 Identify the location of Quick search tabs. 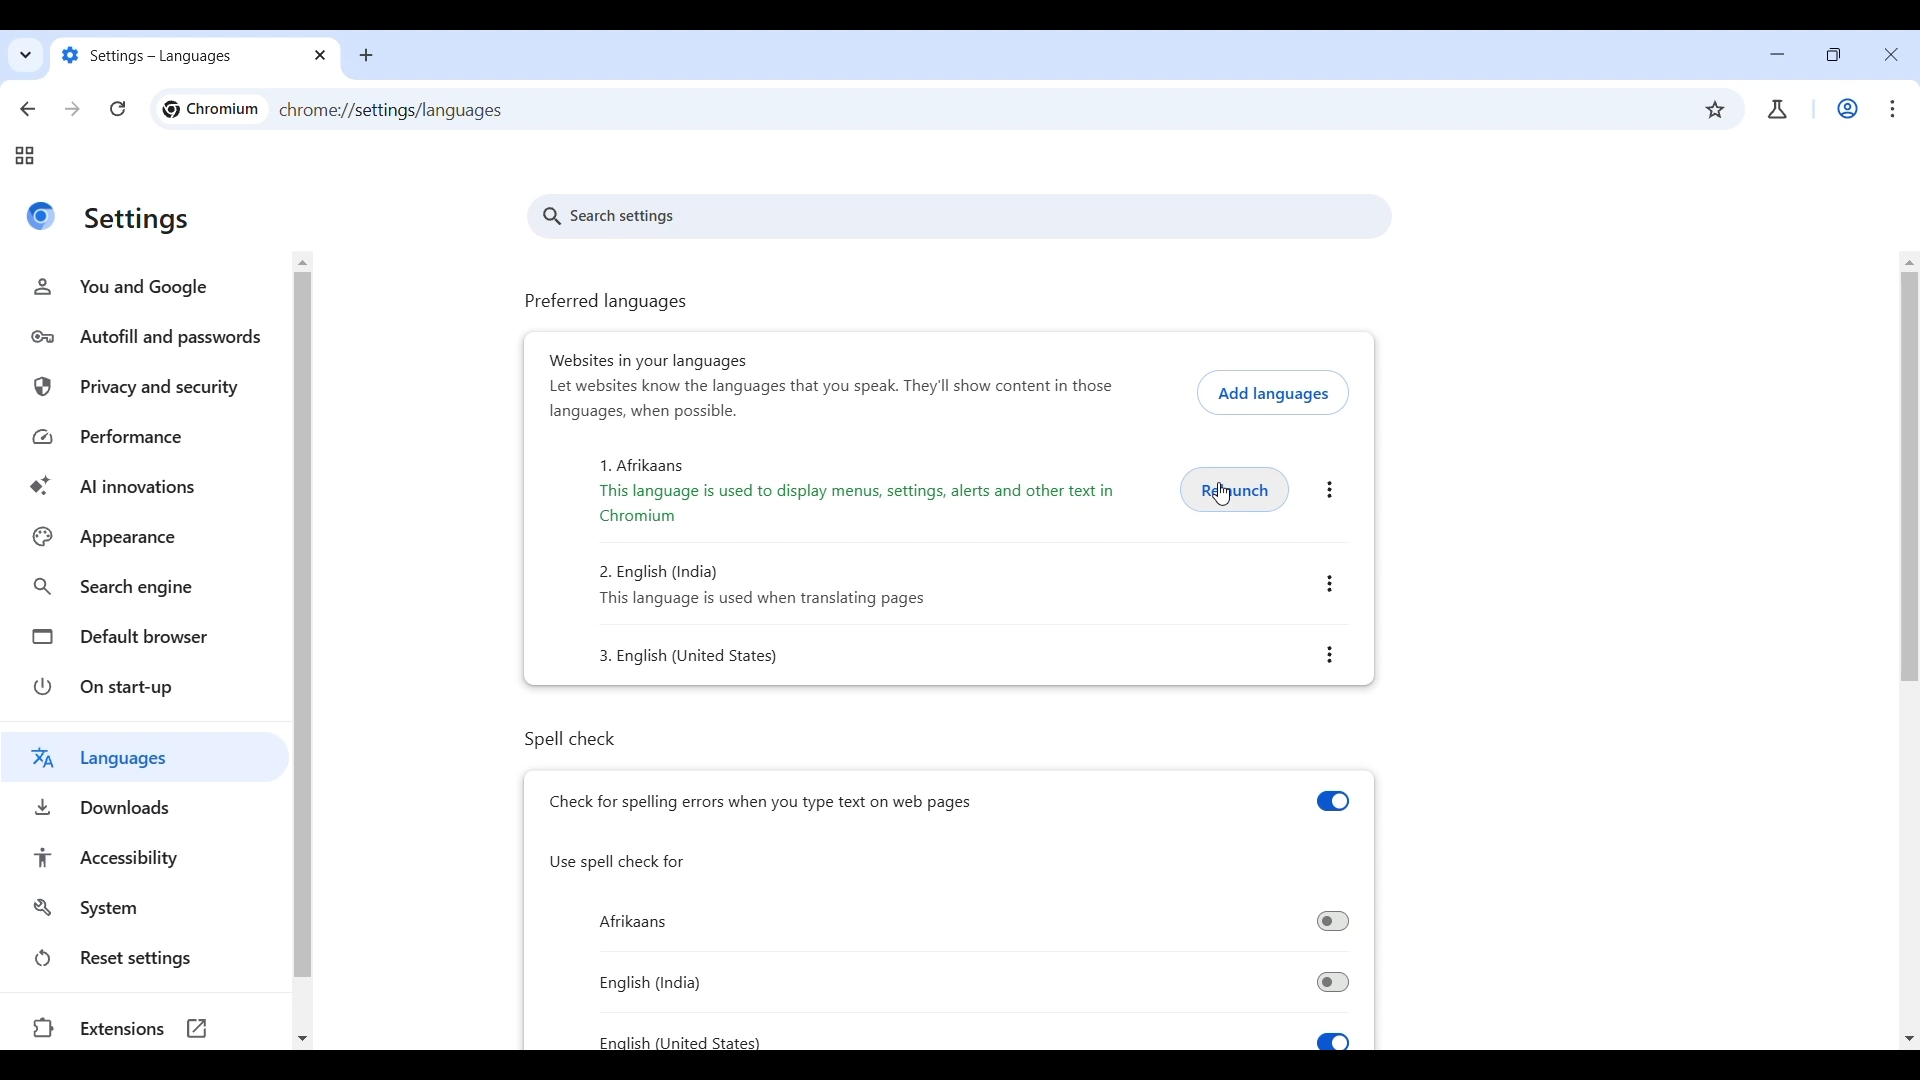
(24, 58).